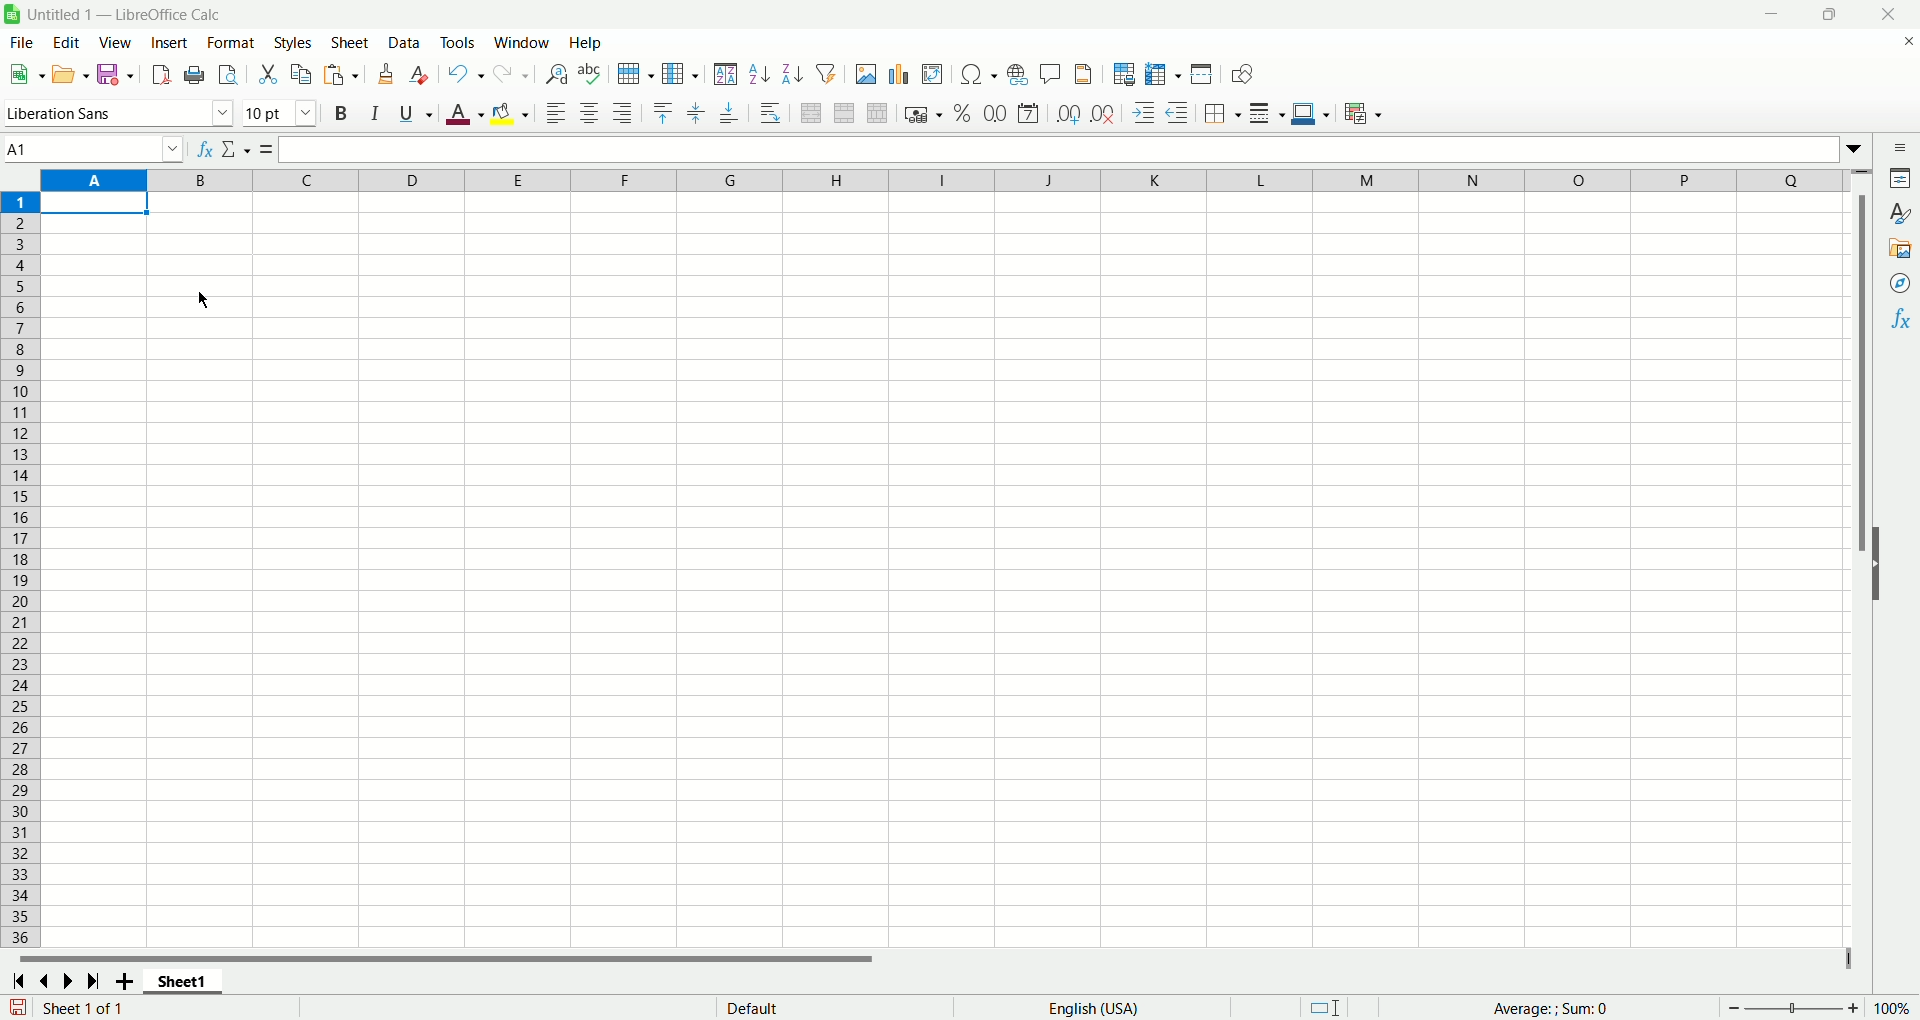 Image resolution: width=1920 pixels, height=1020 pixels. Describe the element at coordinates (281, 115) in the screenshot. I see `font size` at that location.